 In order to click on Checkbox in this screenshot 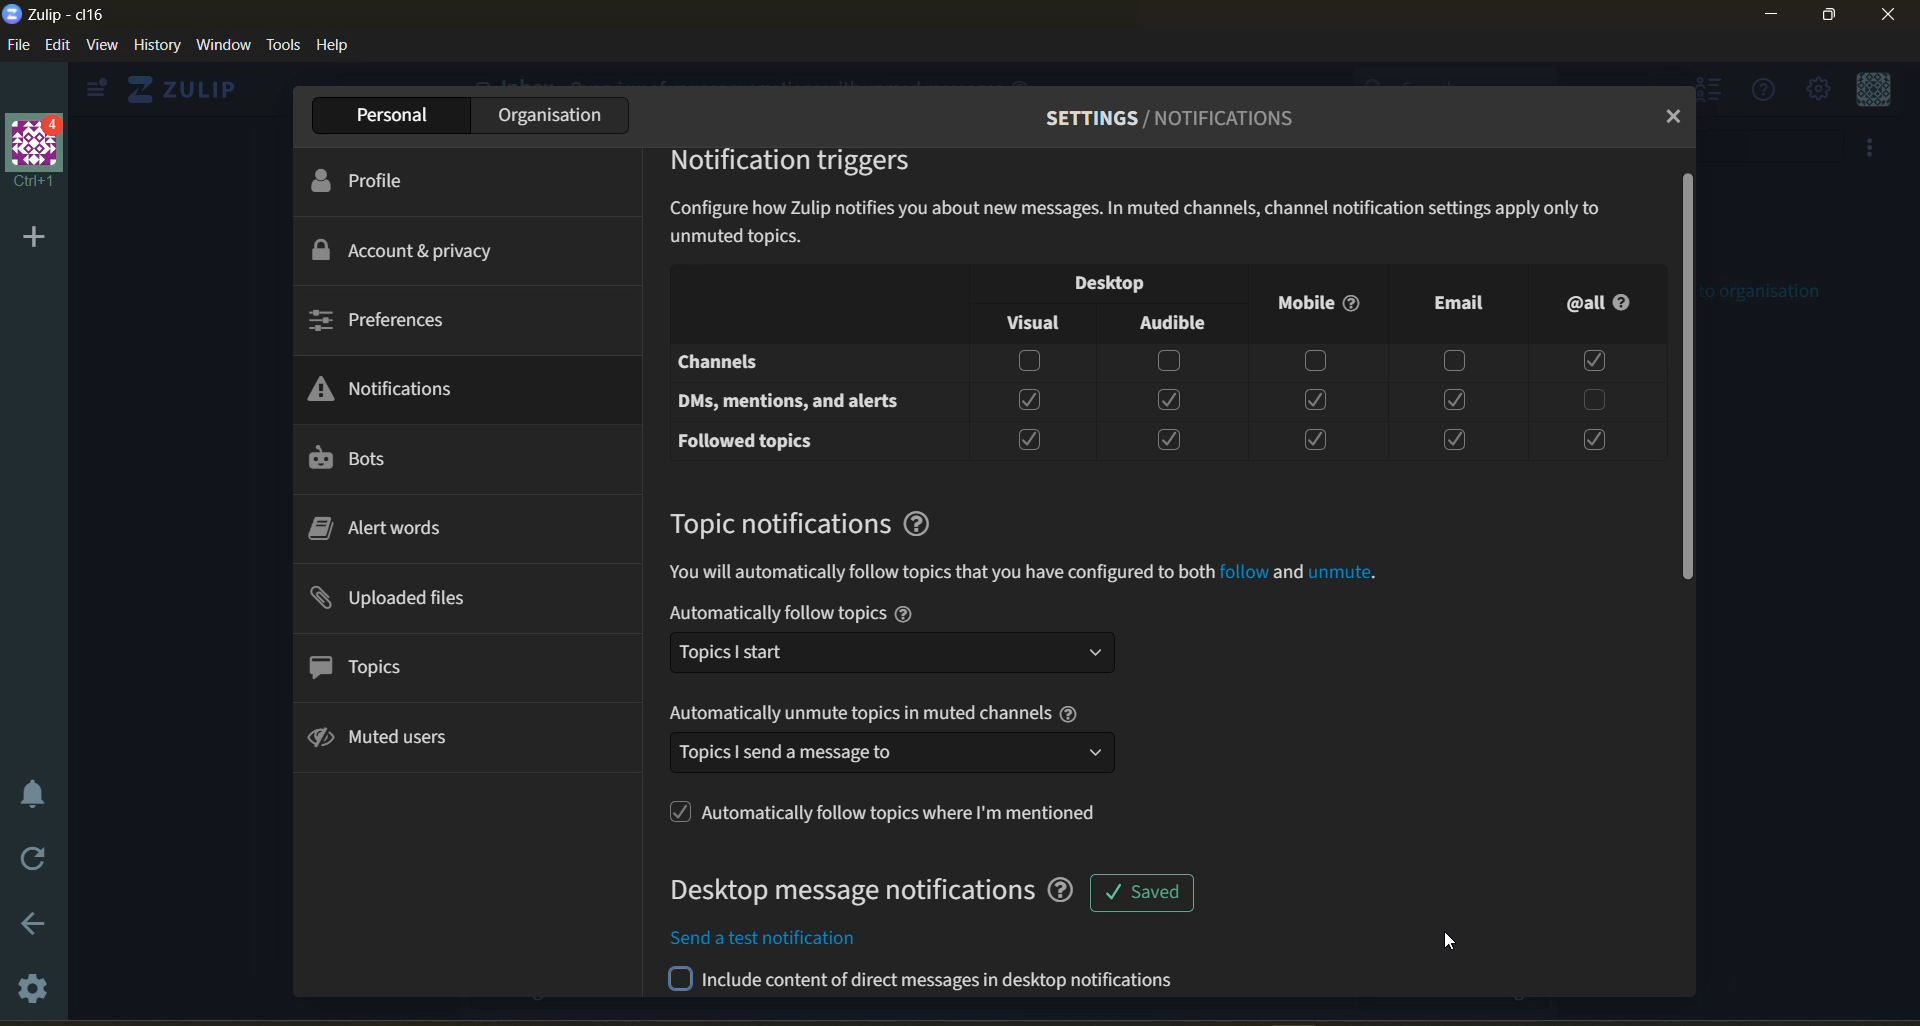, I will do `click(1171, 400)`.